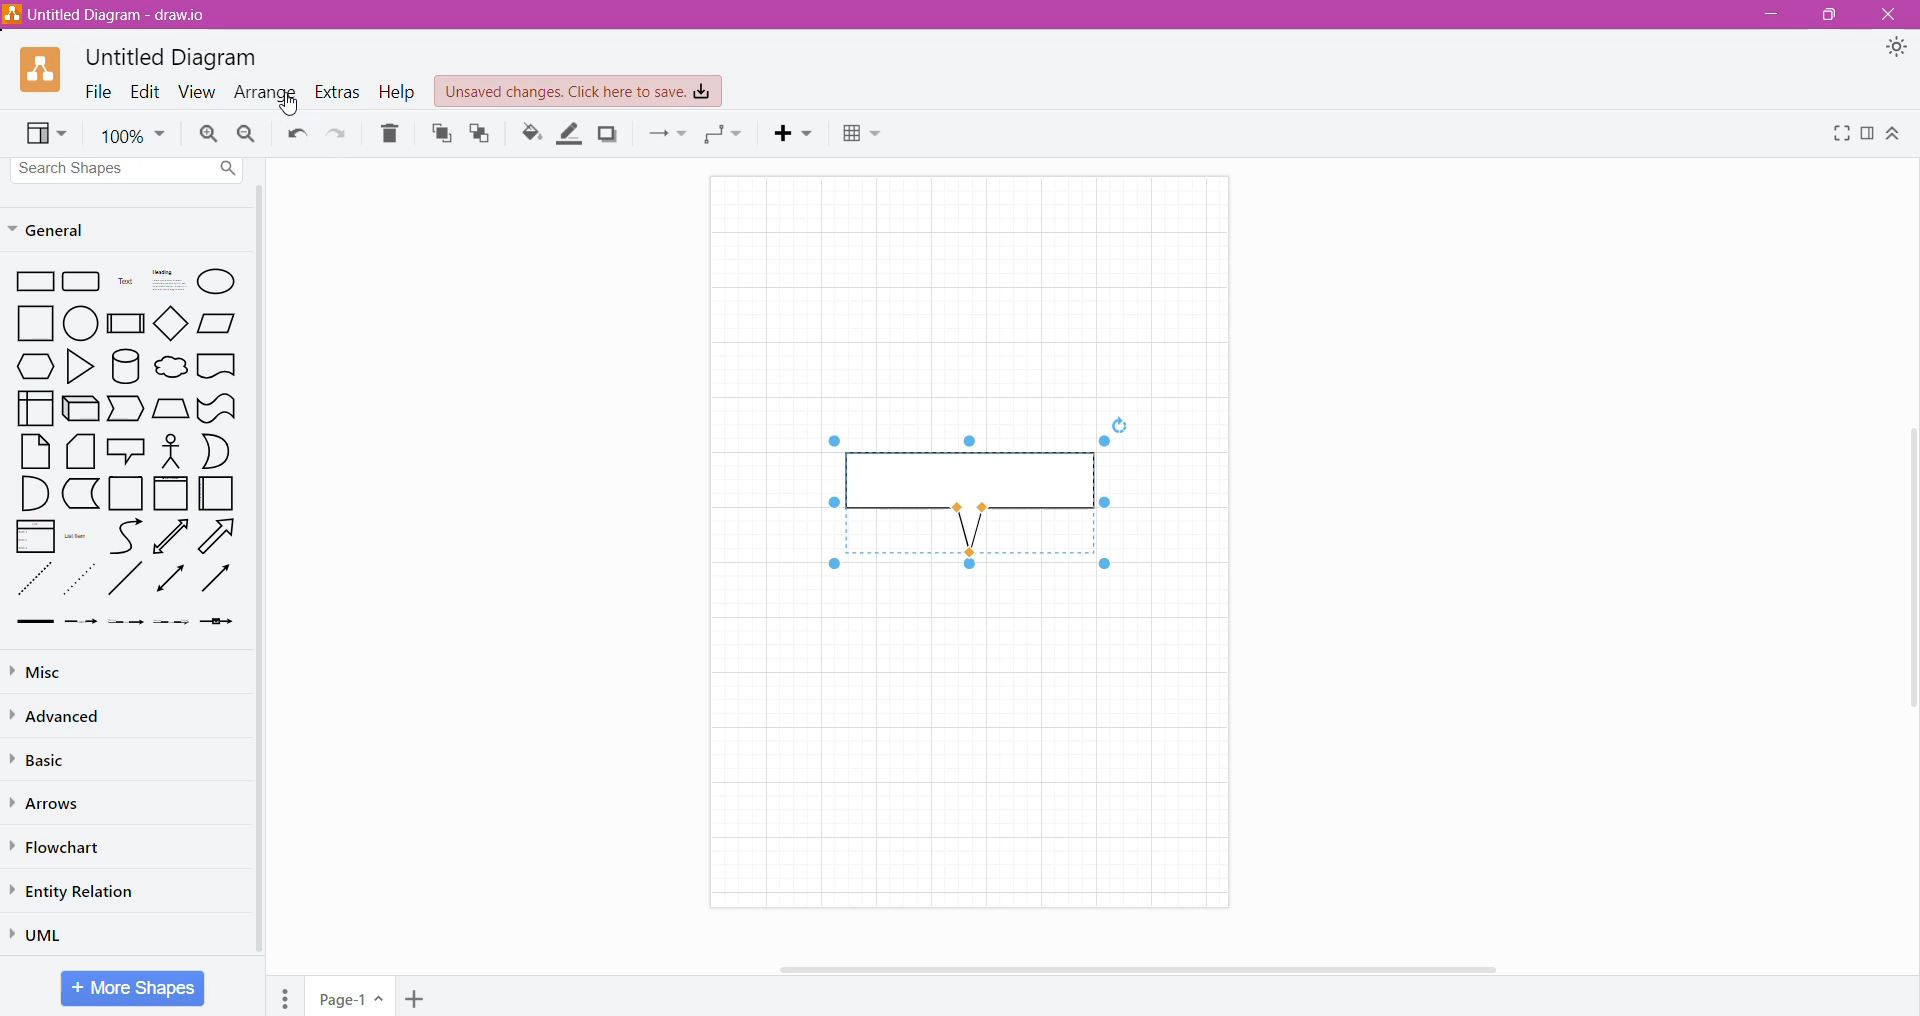 This screenshot has height=1016, width=1920. Describe the element at coordinates (126, 449) in the screenshot. I see `Speech Bubble` at that location.